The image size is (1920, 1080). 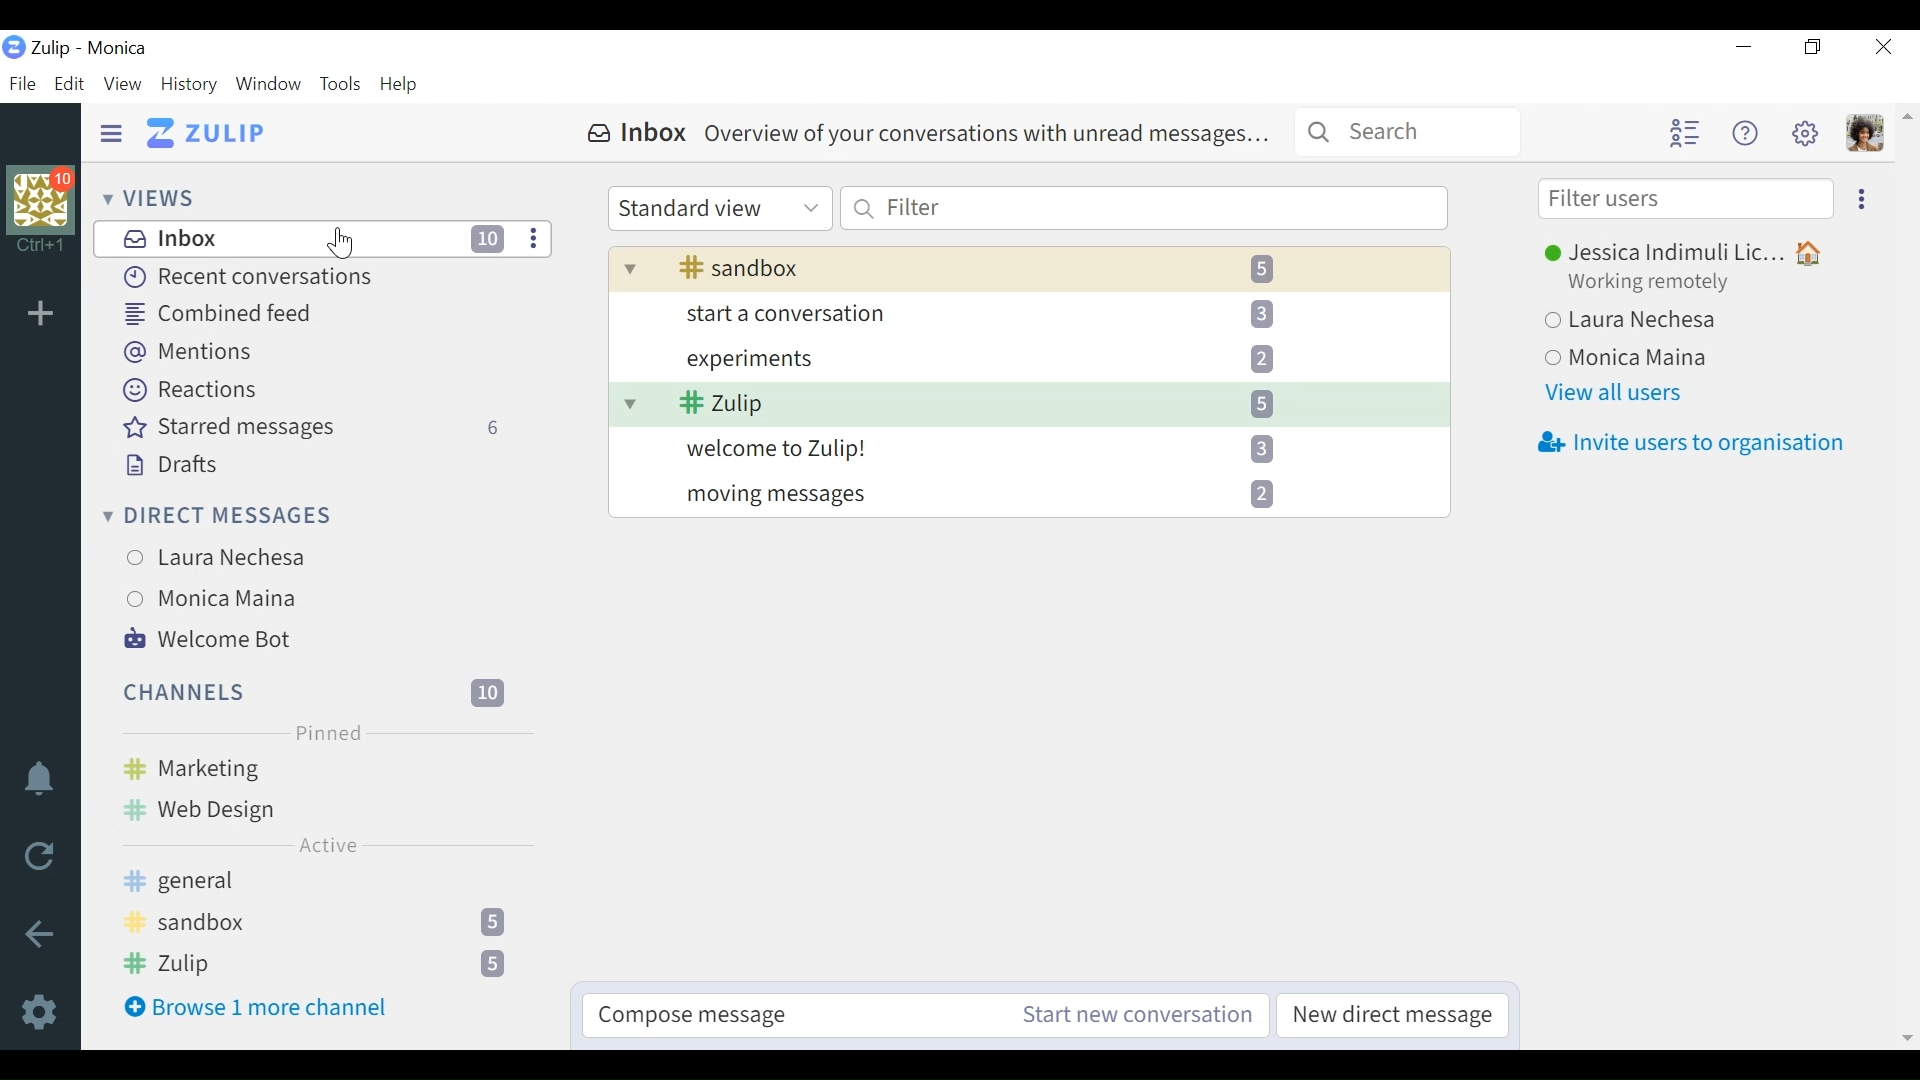 I want to click on Pinned, so click(x=329, y=733).